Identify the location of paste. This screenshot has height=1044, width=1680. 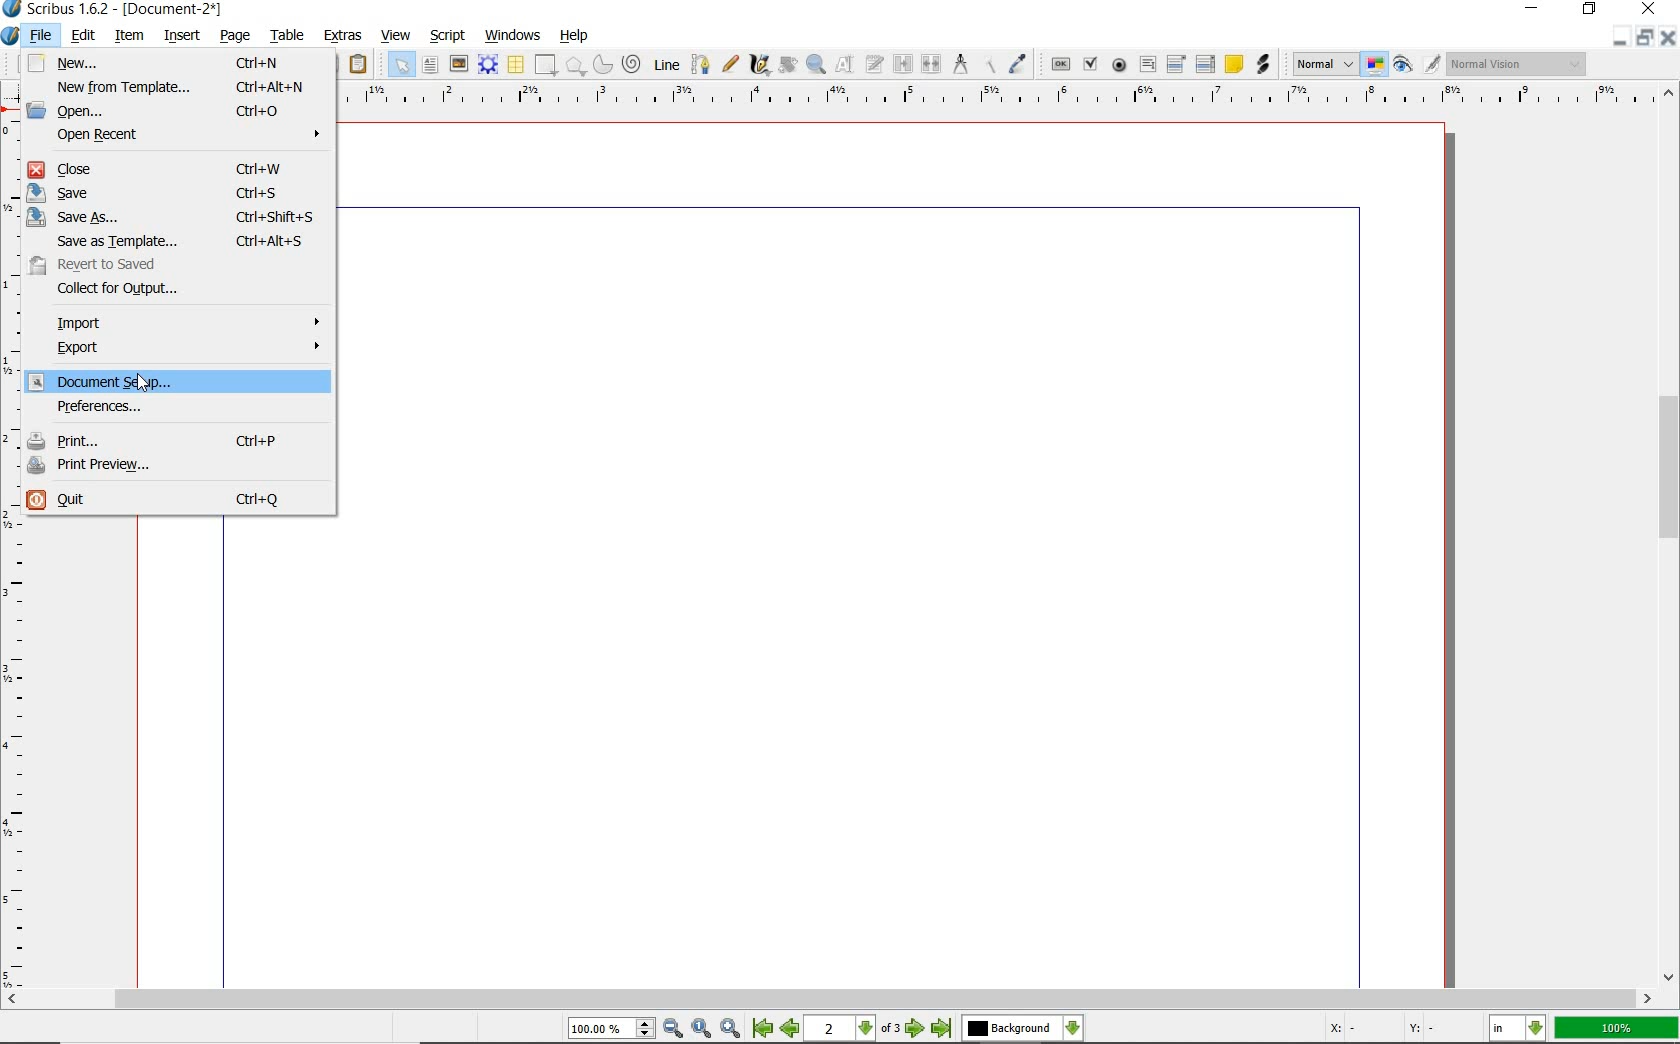
(358, 67).